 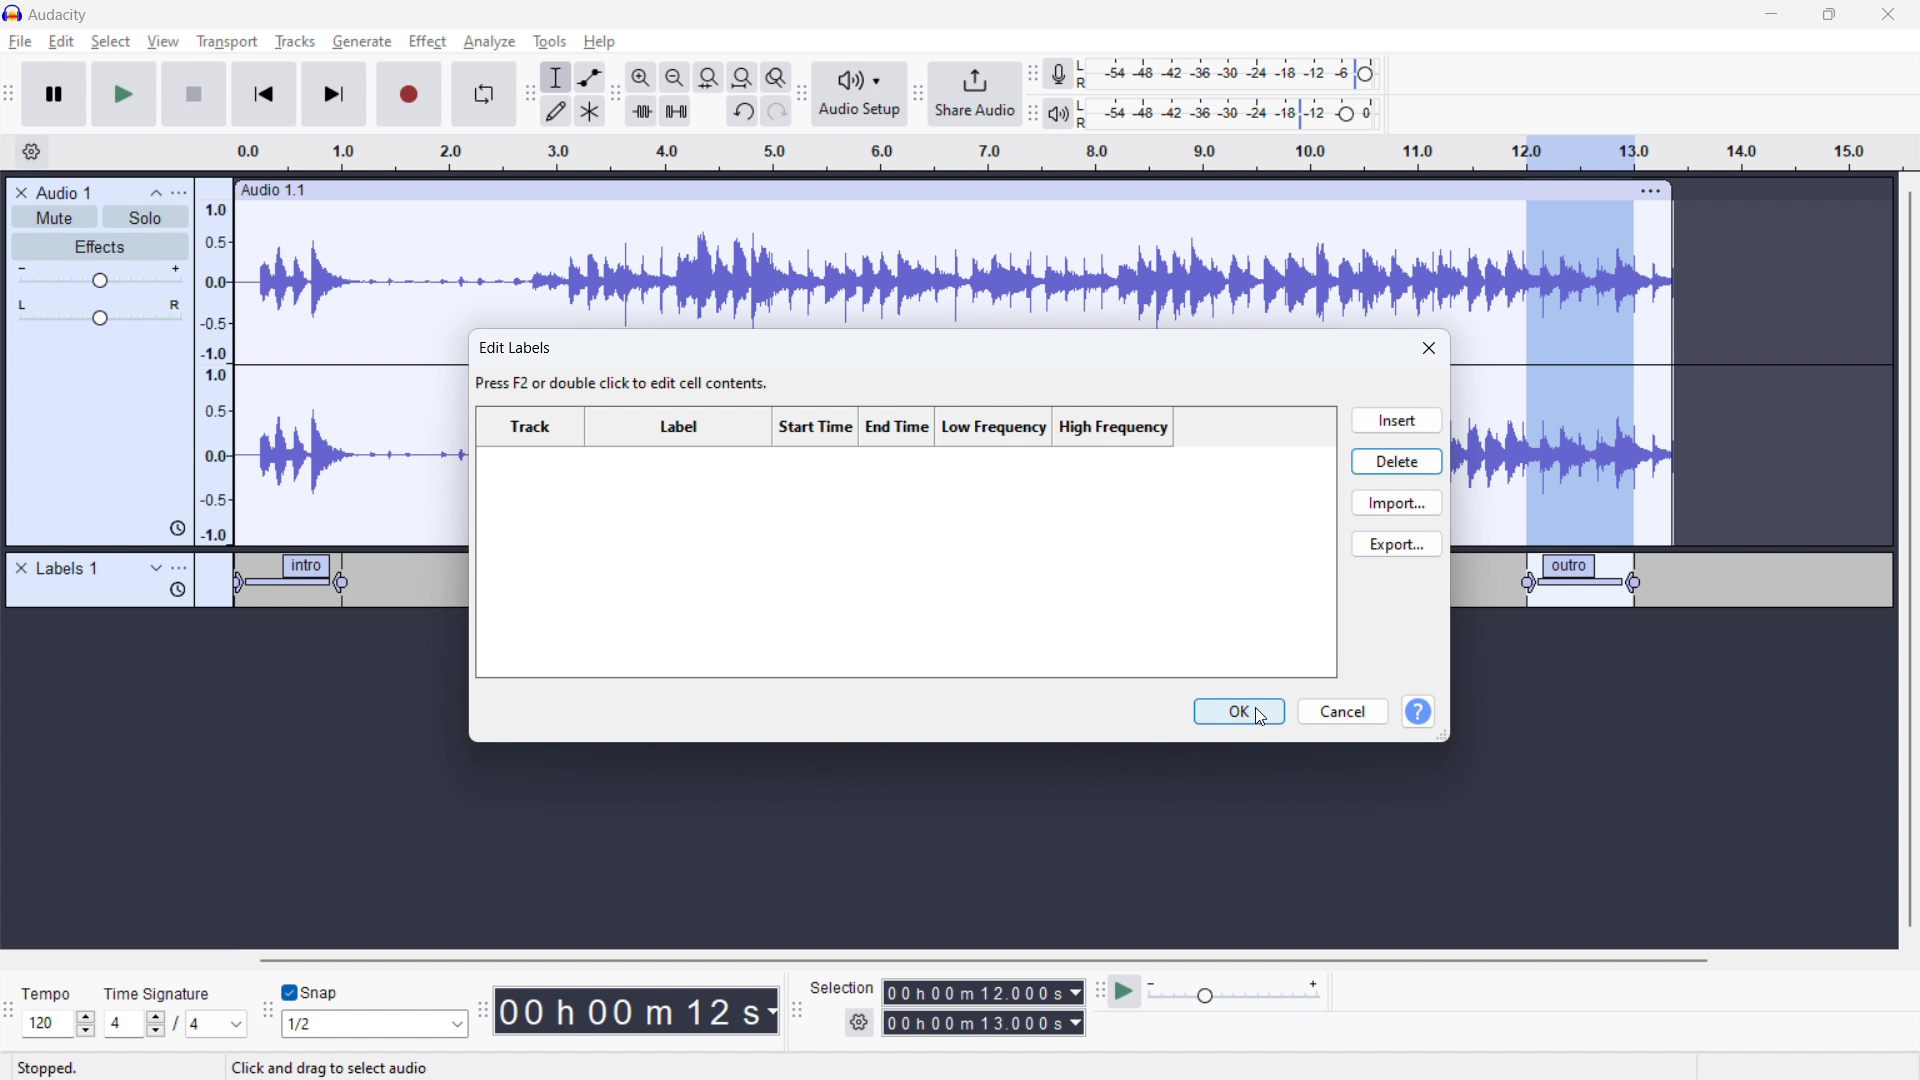 I want to click on play, so click(x=123, y=93).